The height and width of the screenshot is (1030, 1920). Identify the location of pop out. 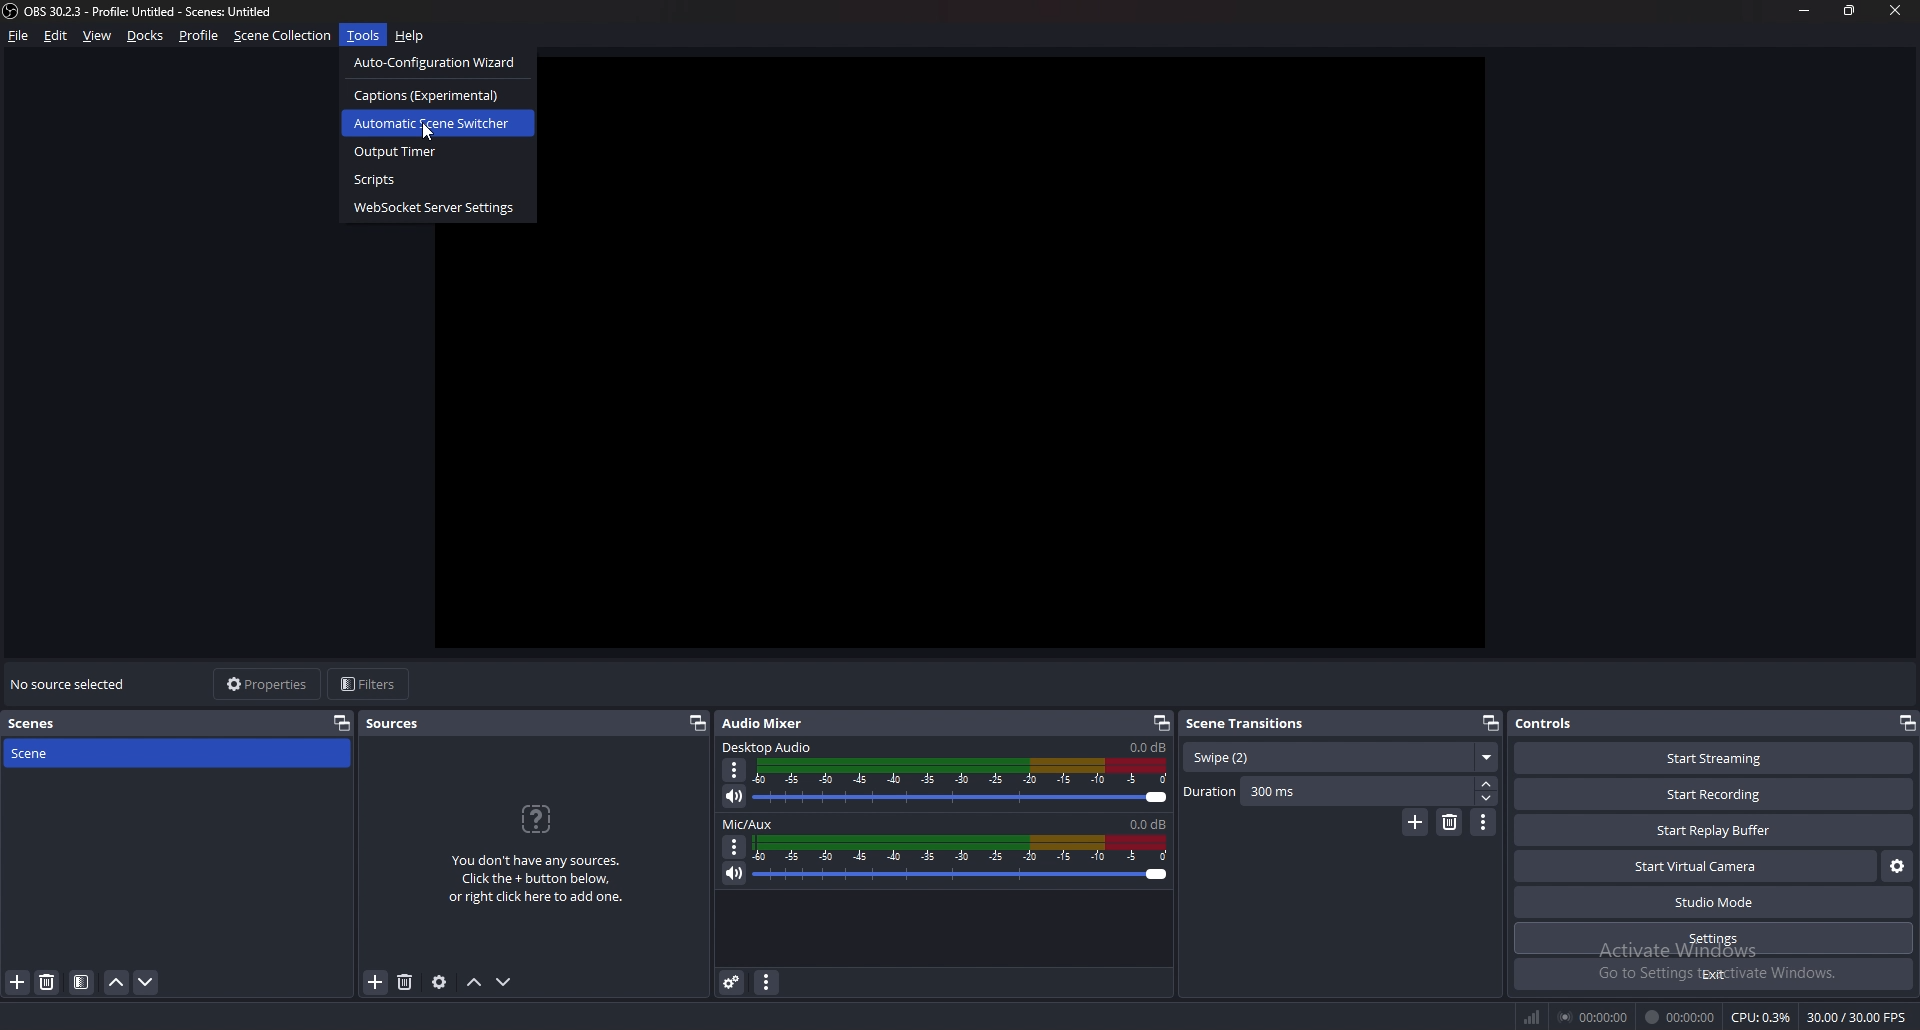
(696, 723).